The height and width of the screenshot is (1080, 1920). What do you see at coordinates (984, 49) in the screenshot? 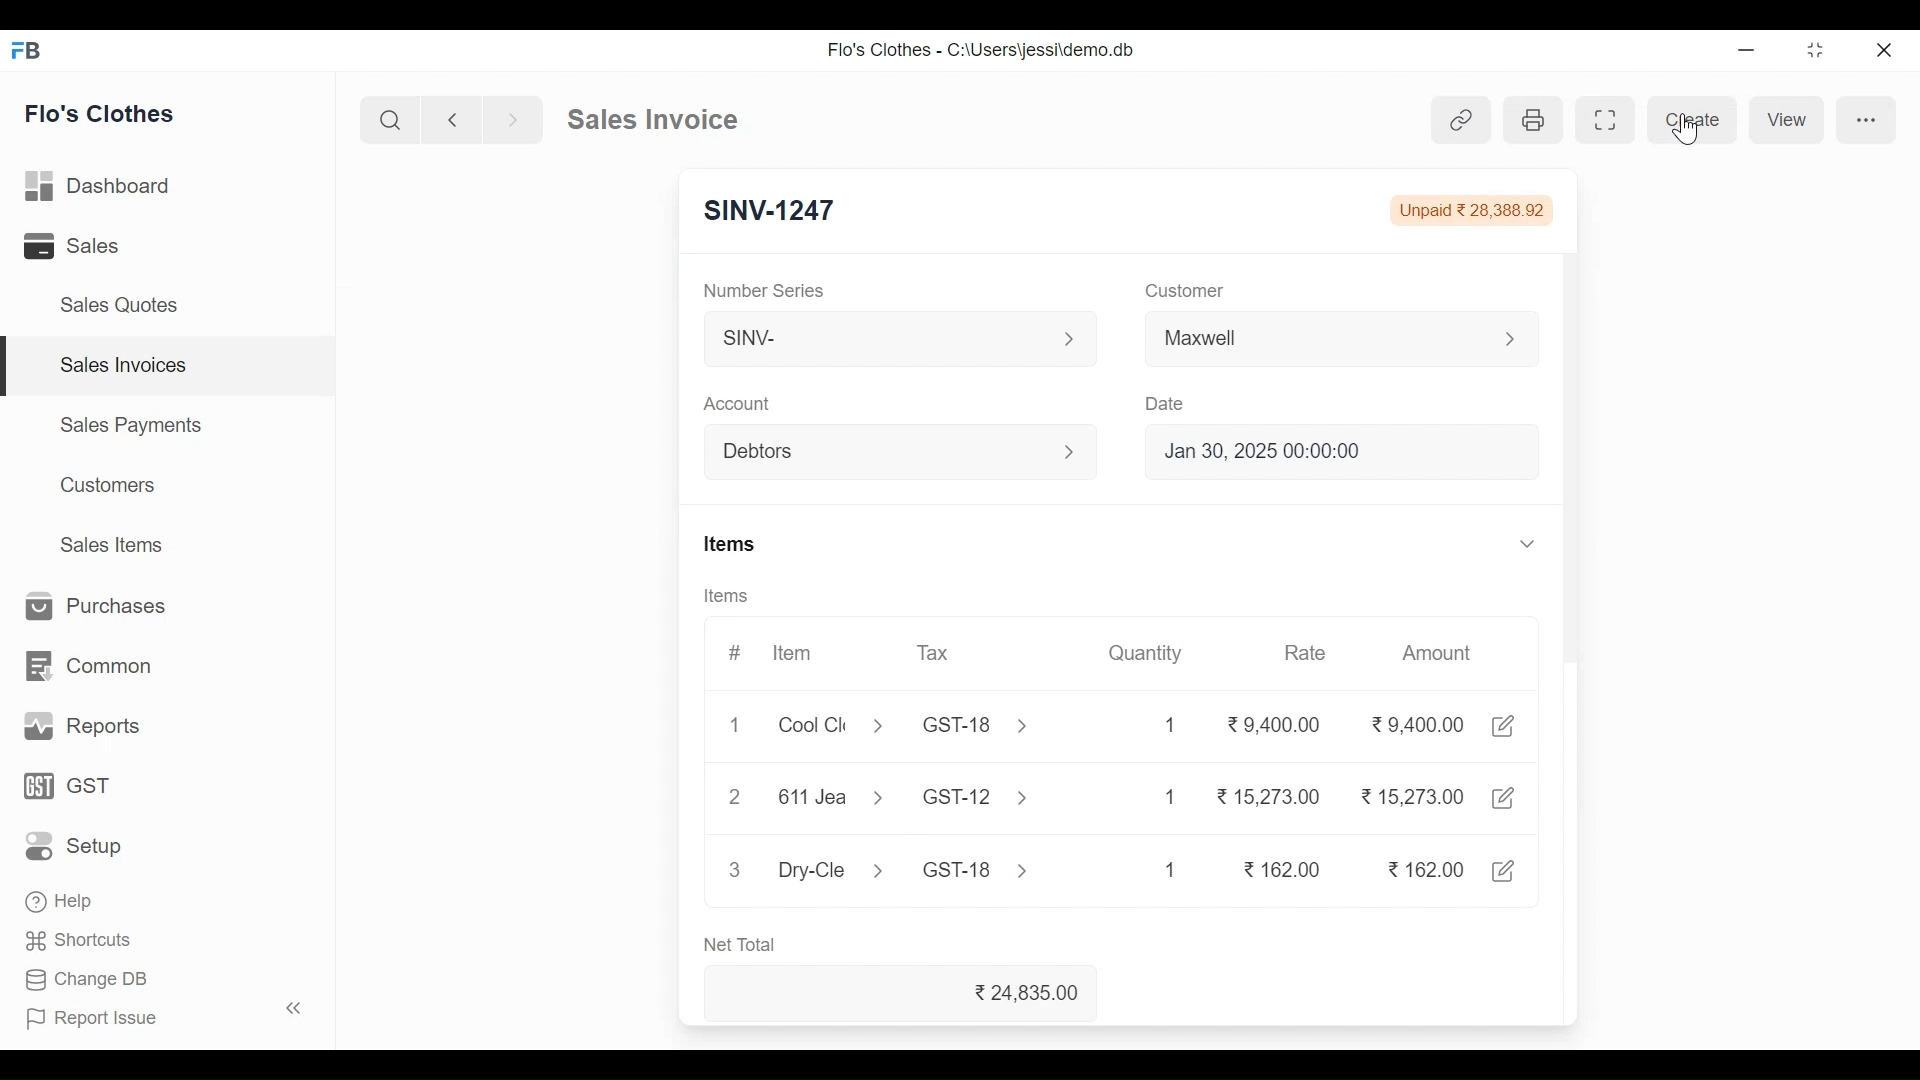
I see `Flo's Clothes - C:\Users\jessi\demo.db` at bounding box center [984, 49].